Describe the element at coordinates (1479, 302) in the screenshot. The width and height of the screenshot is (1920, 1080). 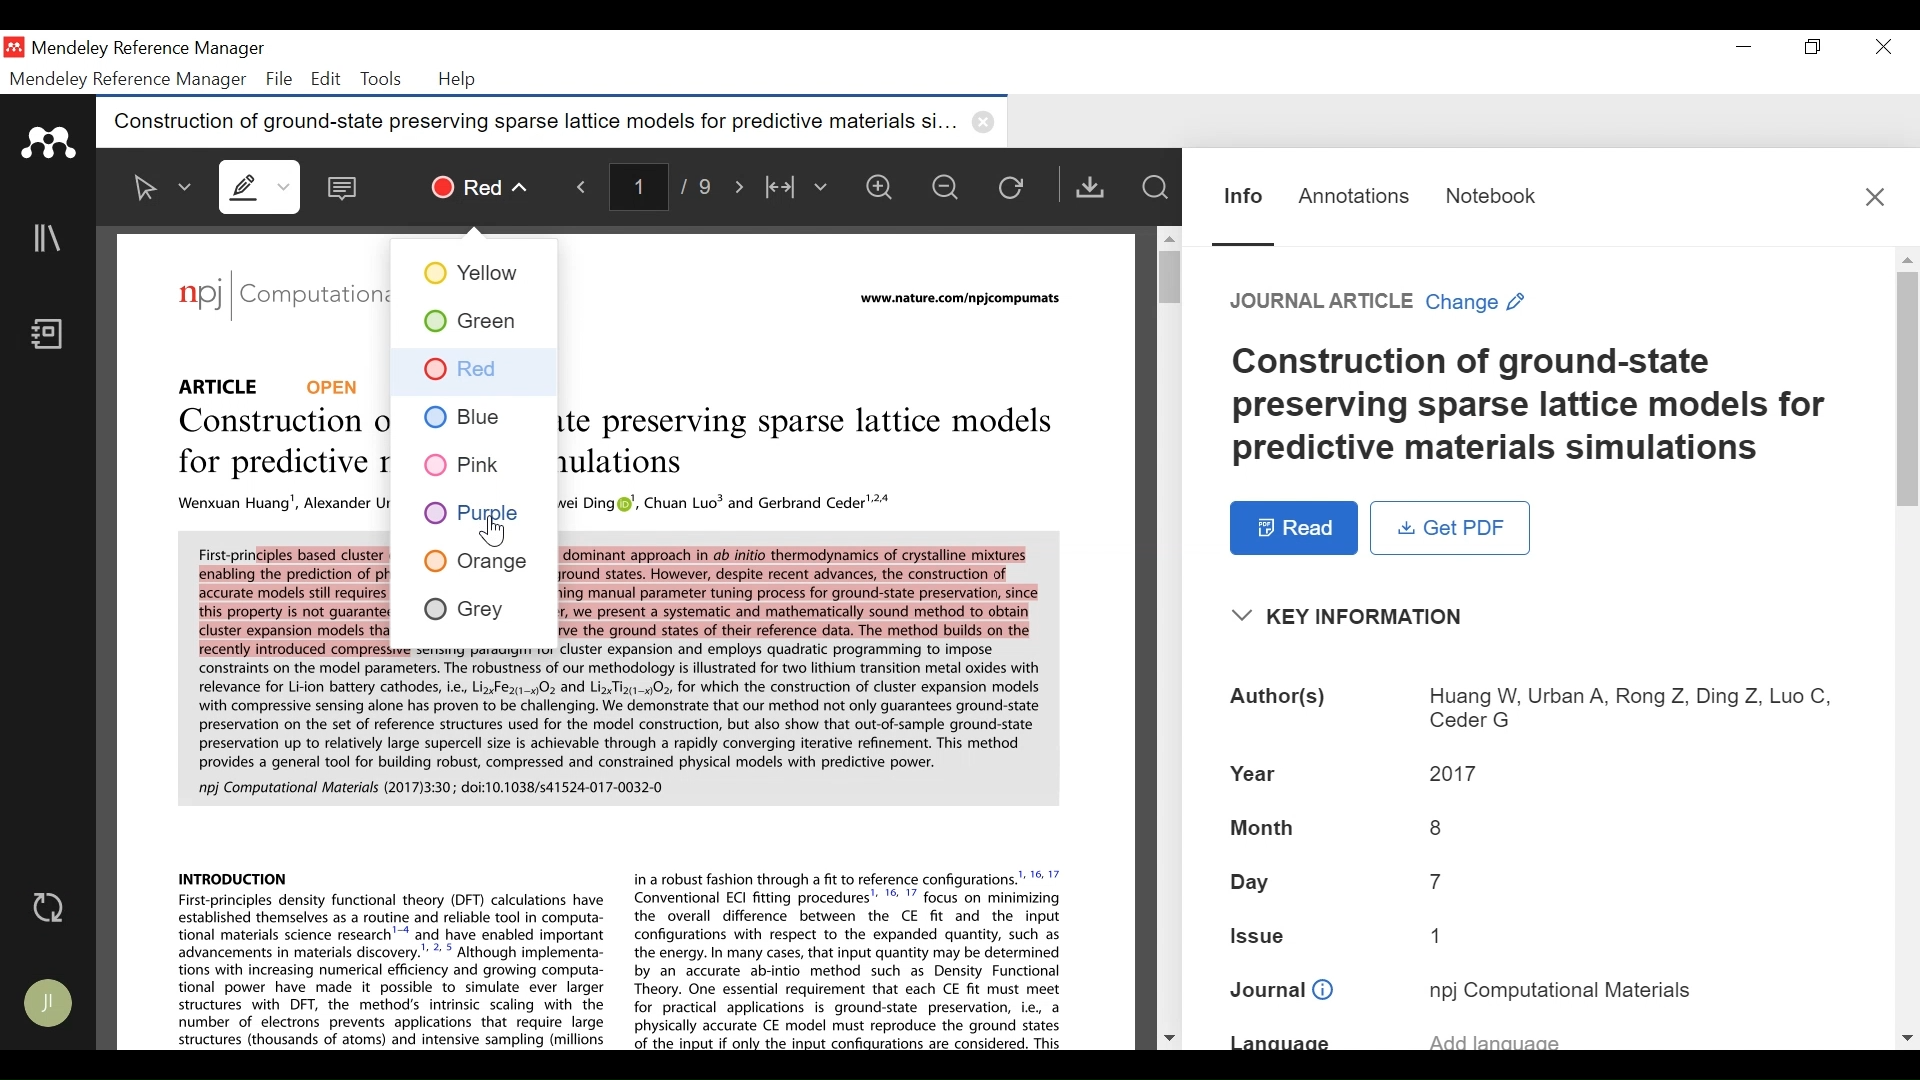
I see `Change` at that location.